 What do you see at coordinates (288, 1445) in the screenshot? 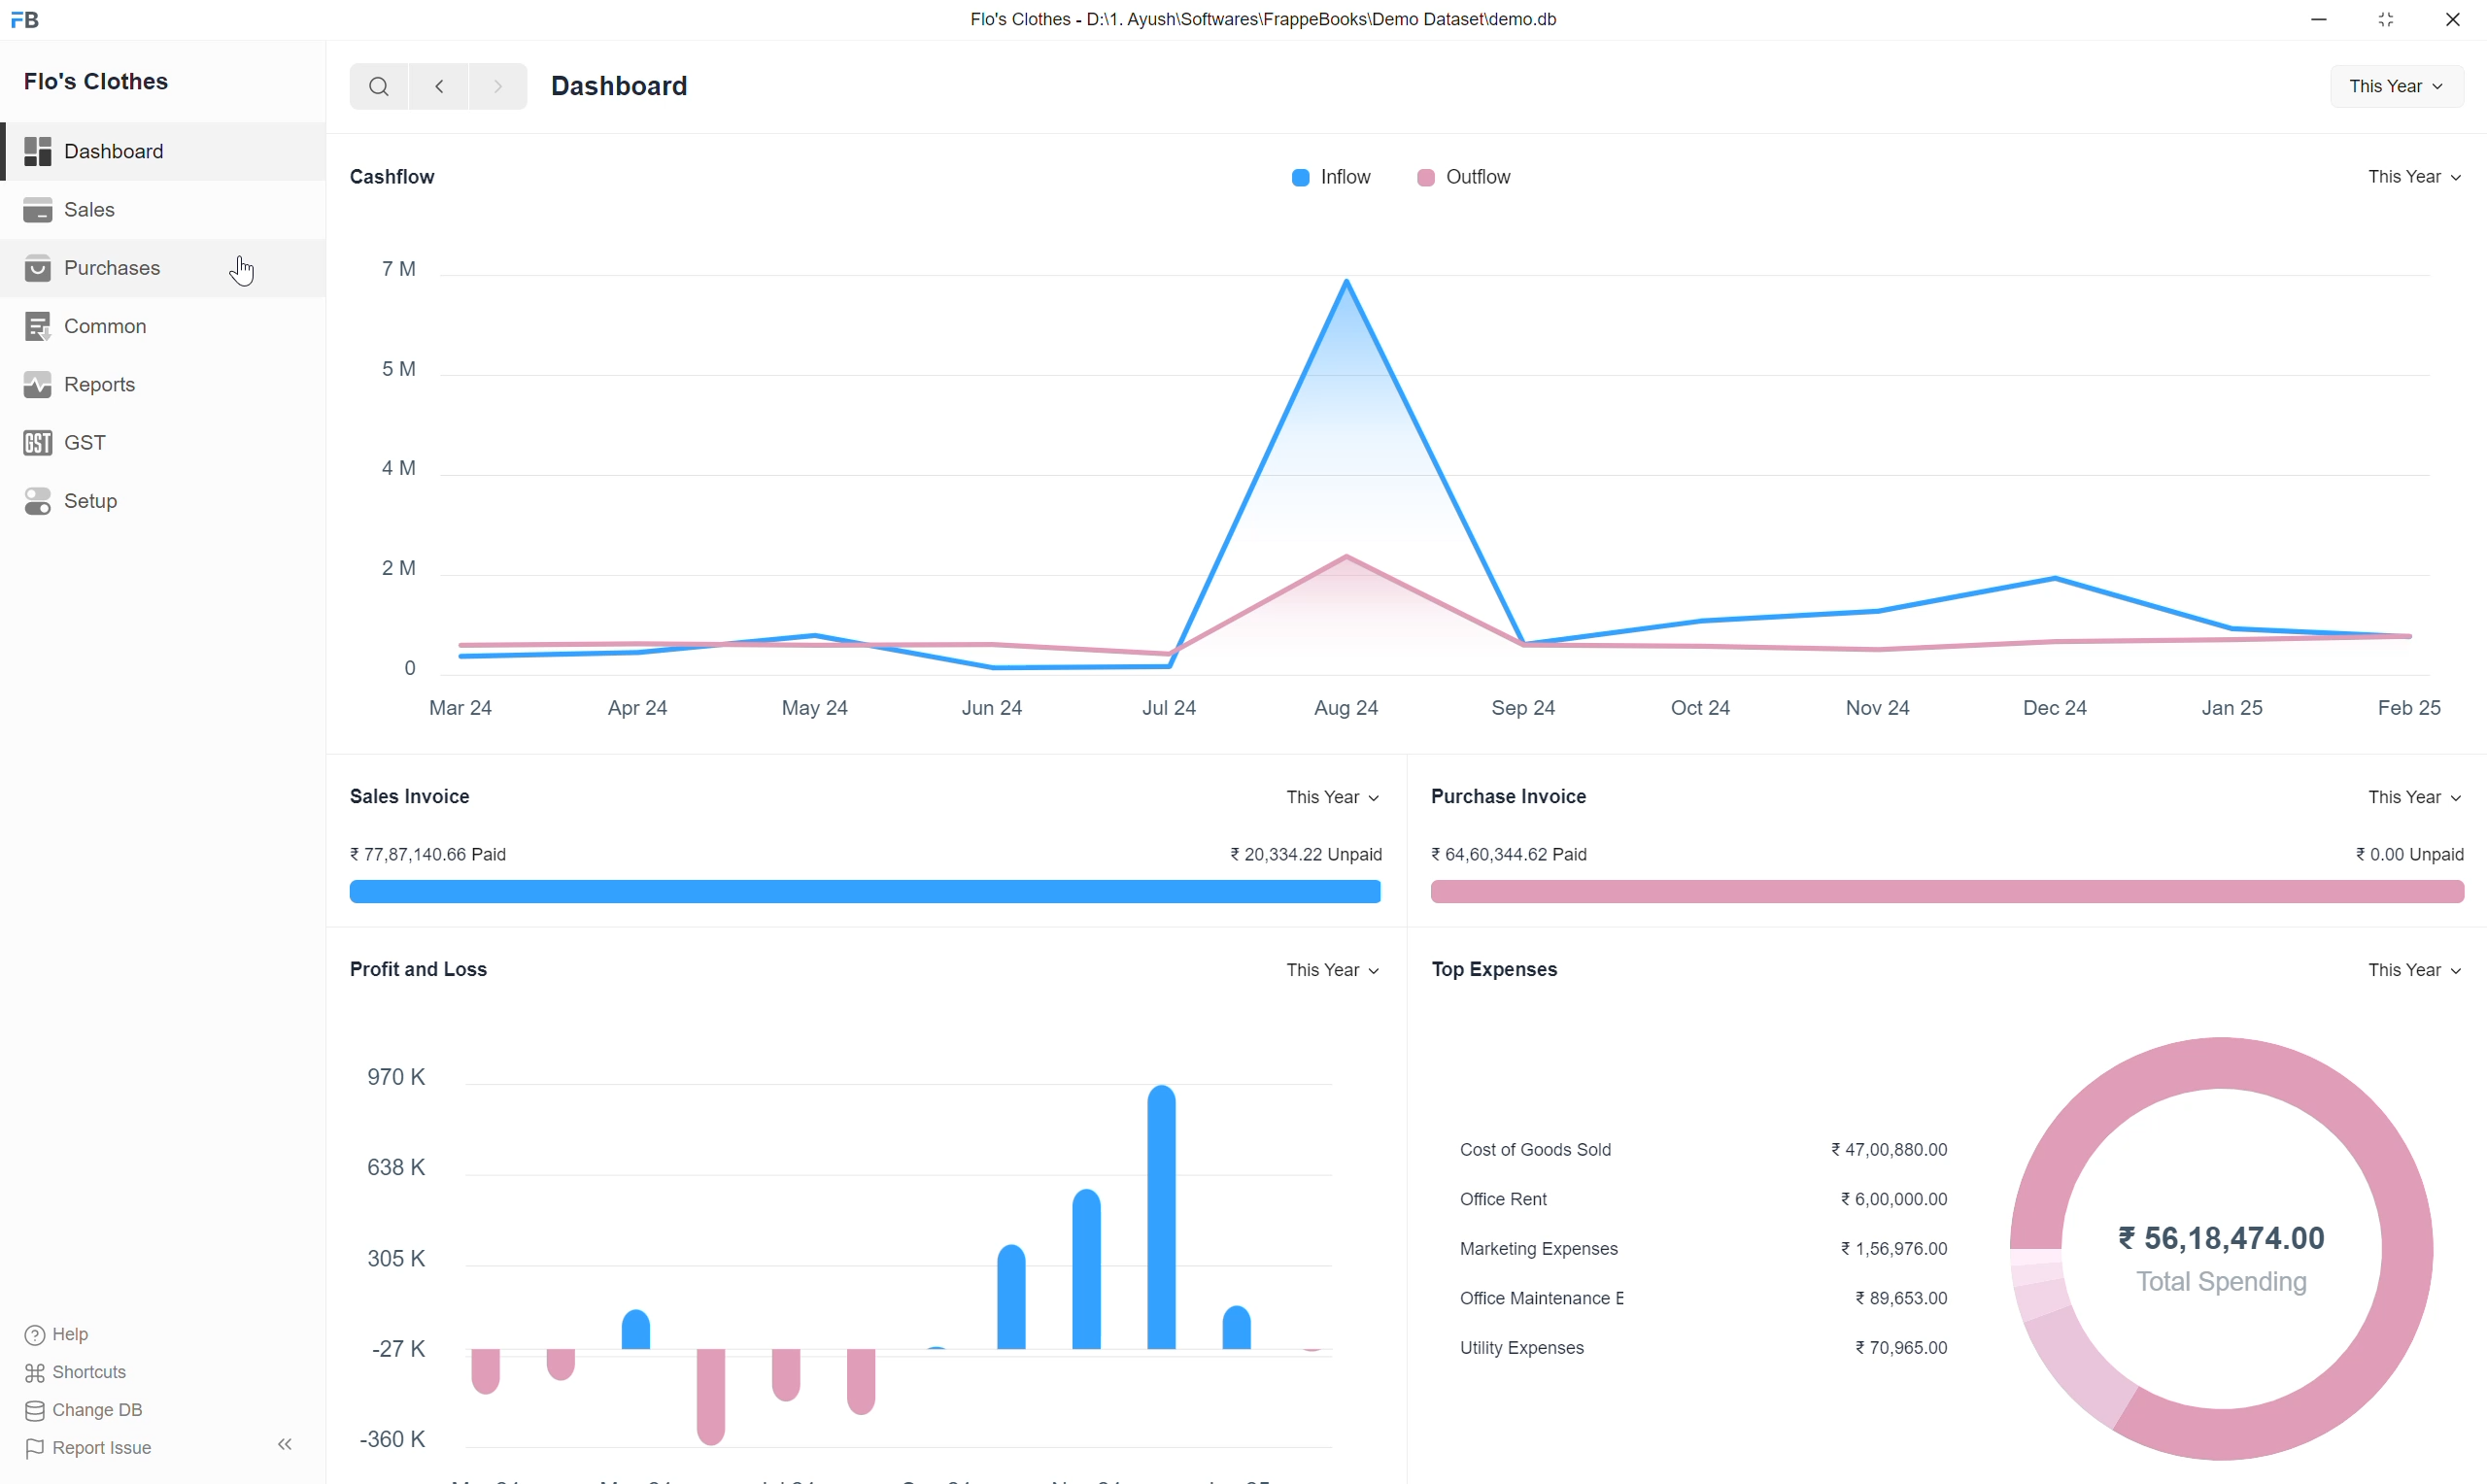
I see `<<` at bounding box center [288, 1445].